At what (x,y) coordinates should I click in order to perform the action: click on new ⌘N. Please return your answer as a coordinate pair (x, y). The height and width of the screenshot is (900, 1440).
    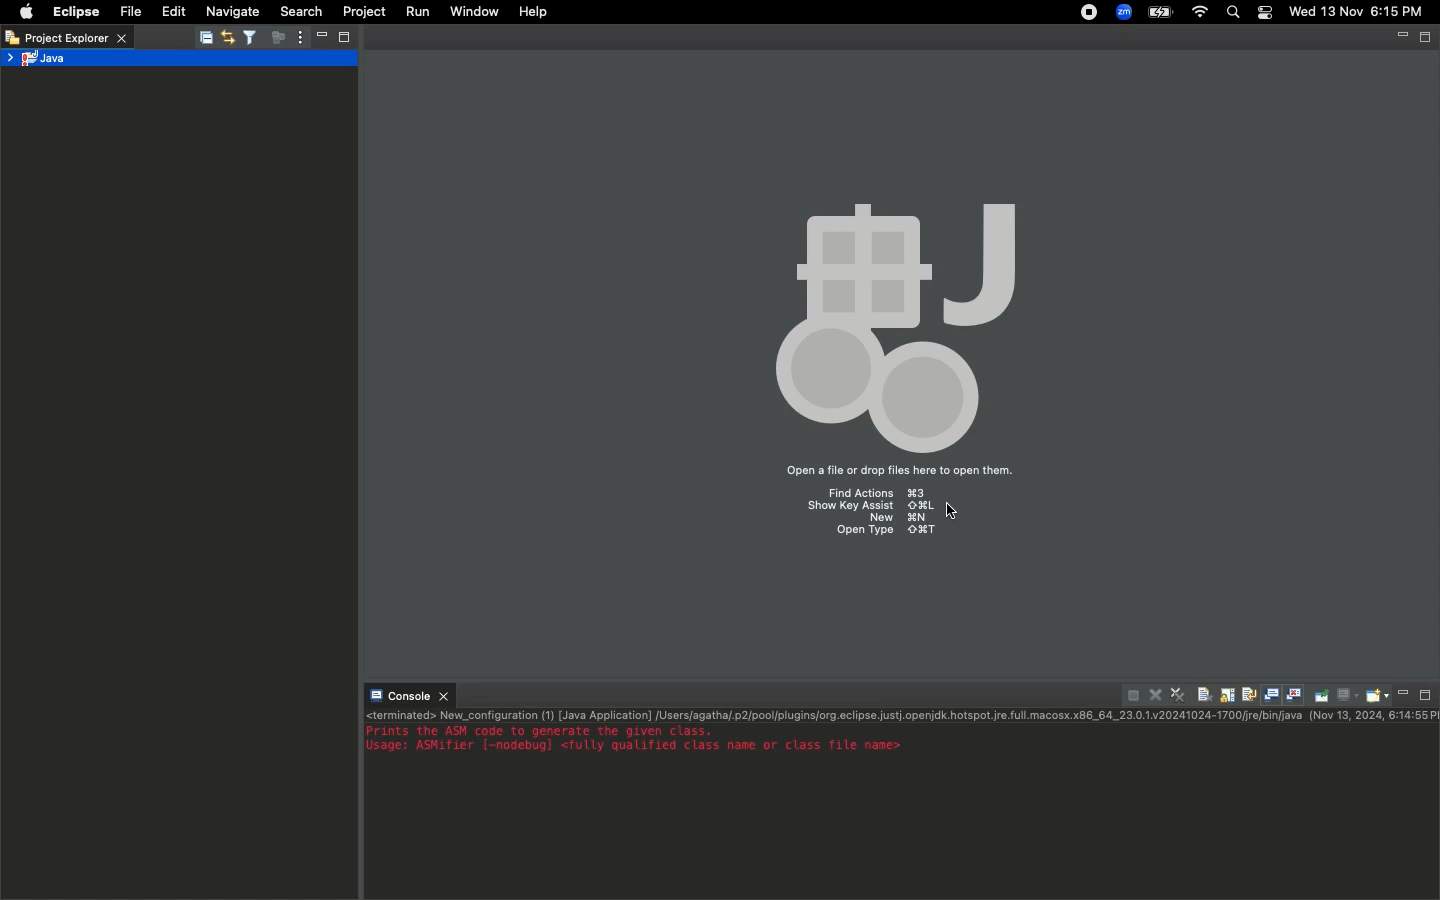
    Looking at the image, I should click on (901, 519).